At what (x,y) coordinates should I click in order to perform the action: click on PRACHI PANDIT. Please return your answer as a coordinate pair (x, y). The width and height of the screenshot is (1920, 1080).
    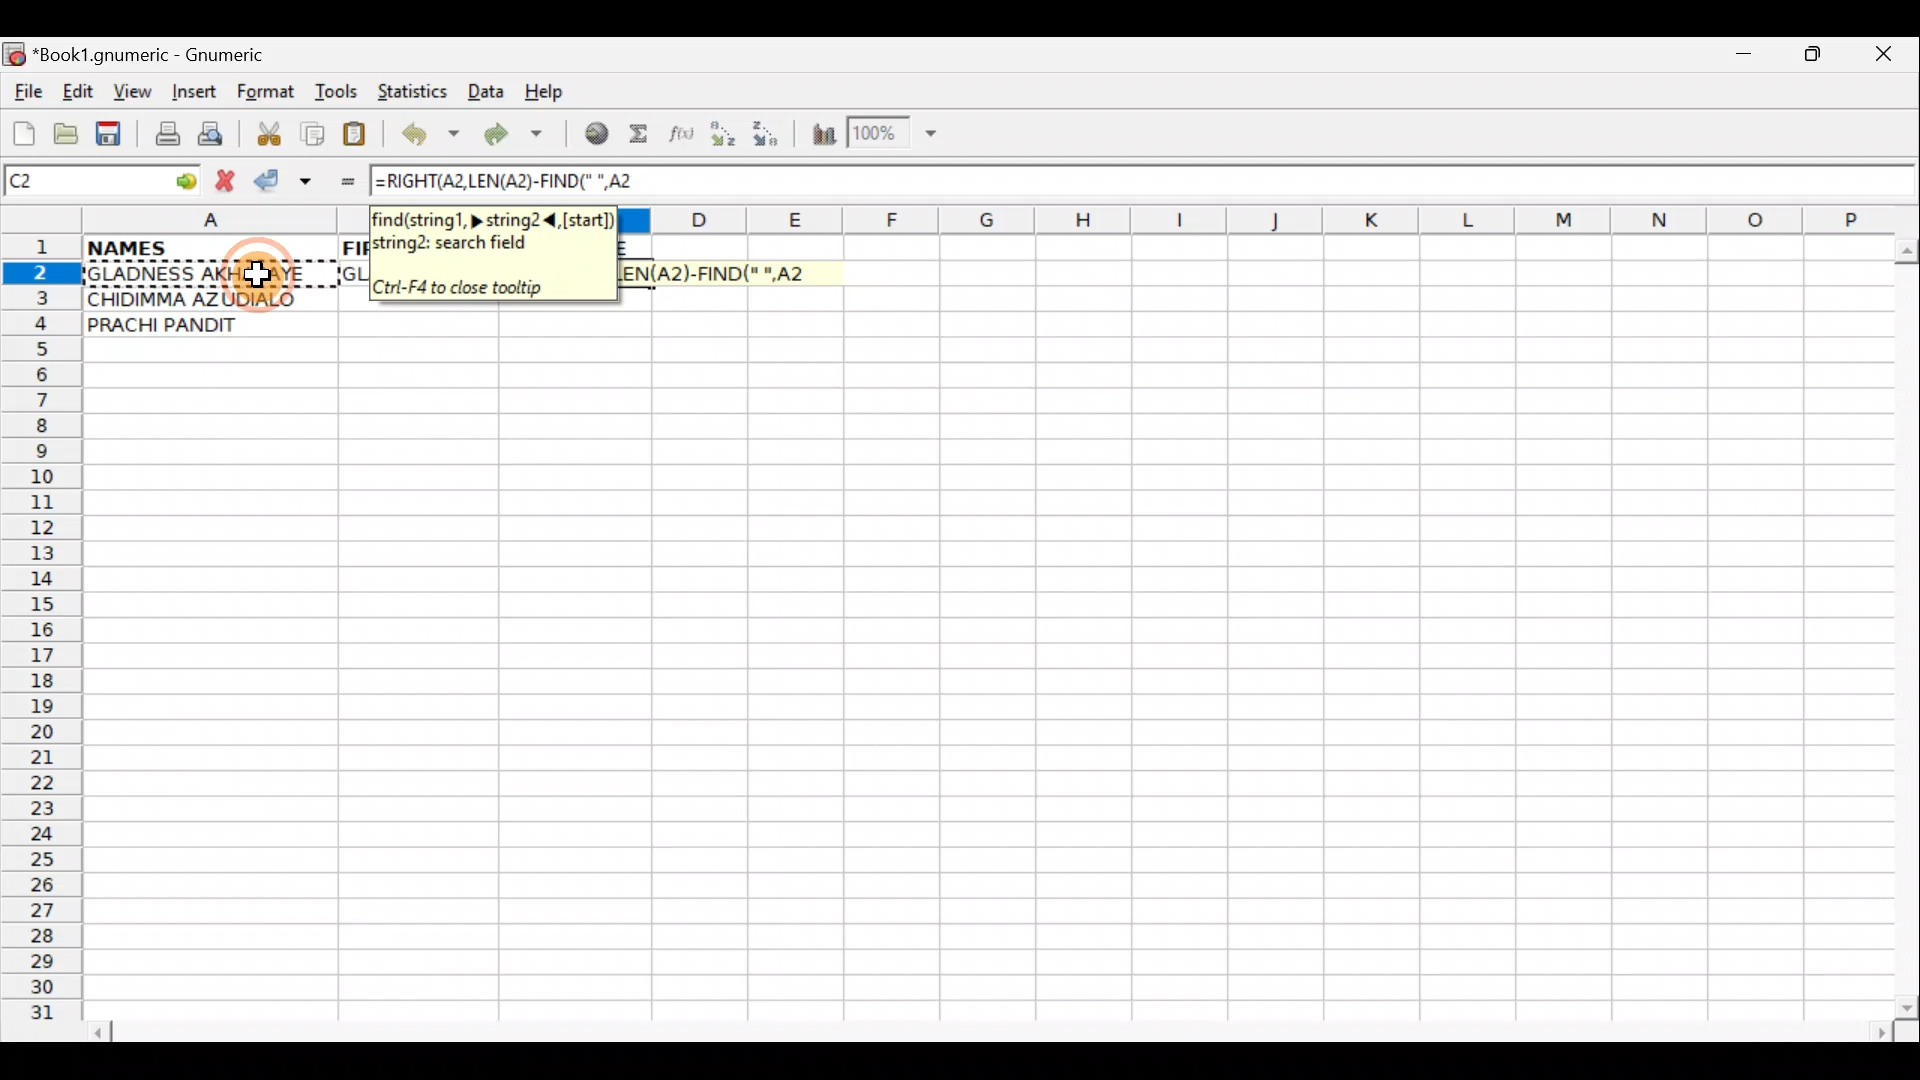
    Looking at the image, I should click on (197, 325).